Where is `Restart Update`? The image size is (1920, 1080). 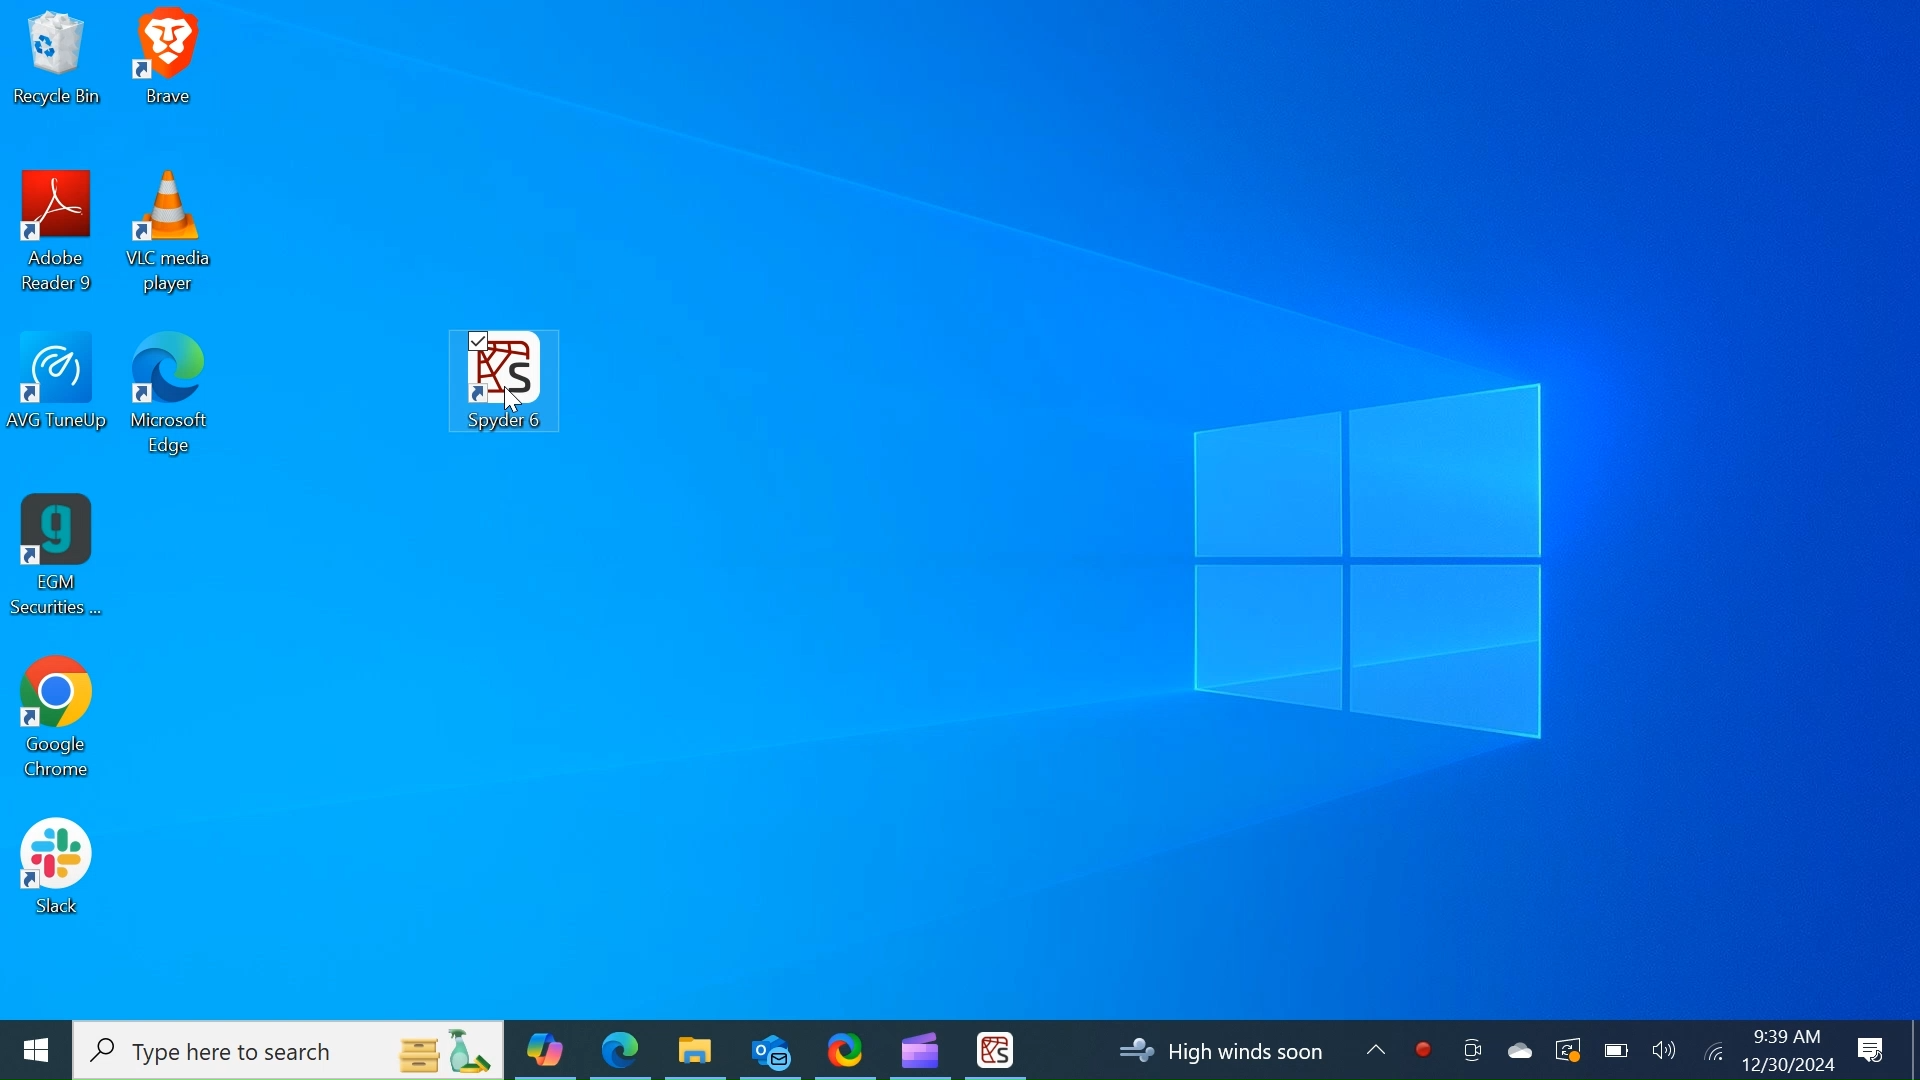 Restart Update is located at coordinates (1565, 1049).